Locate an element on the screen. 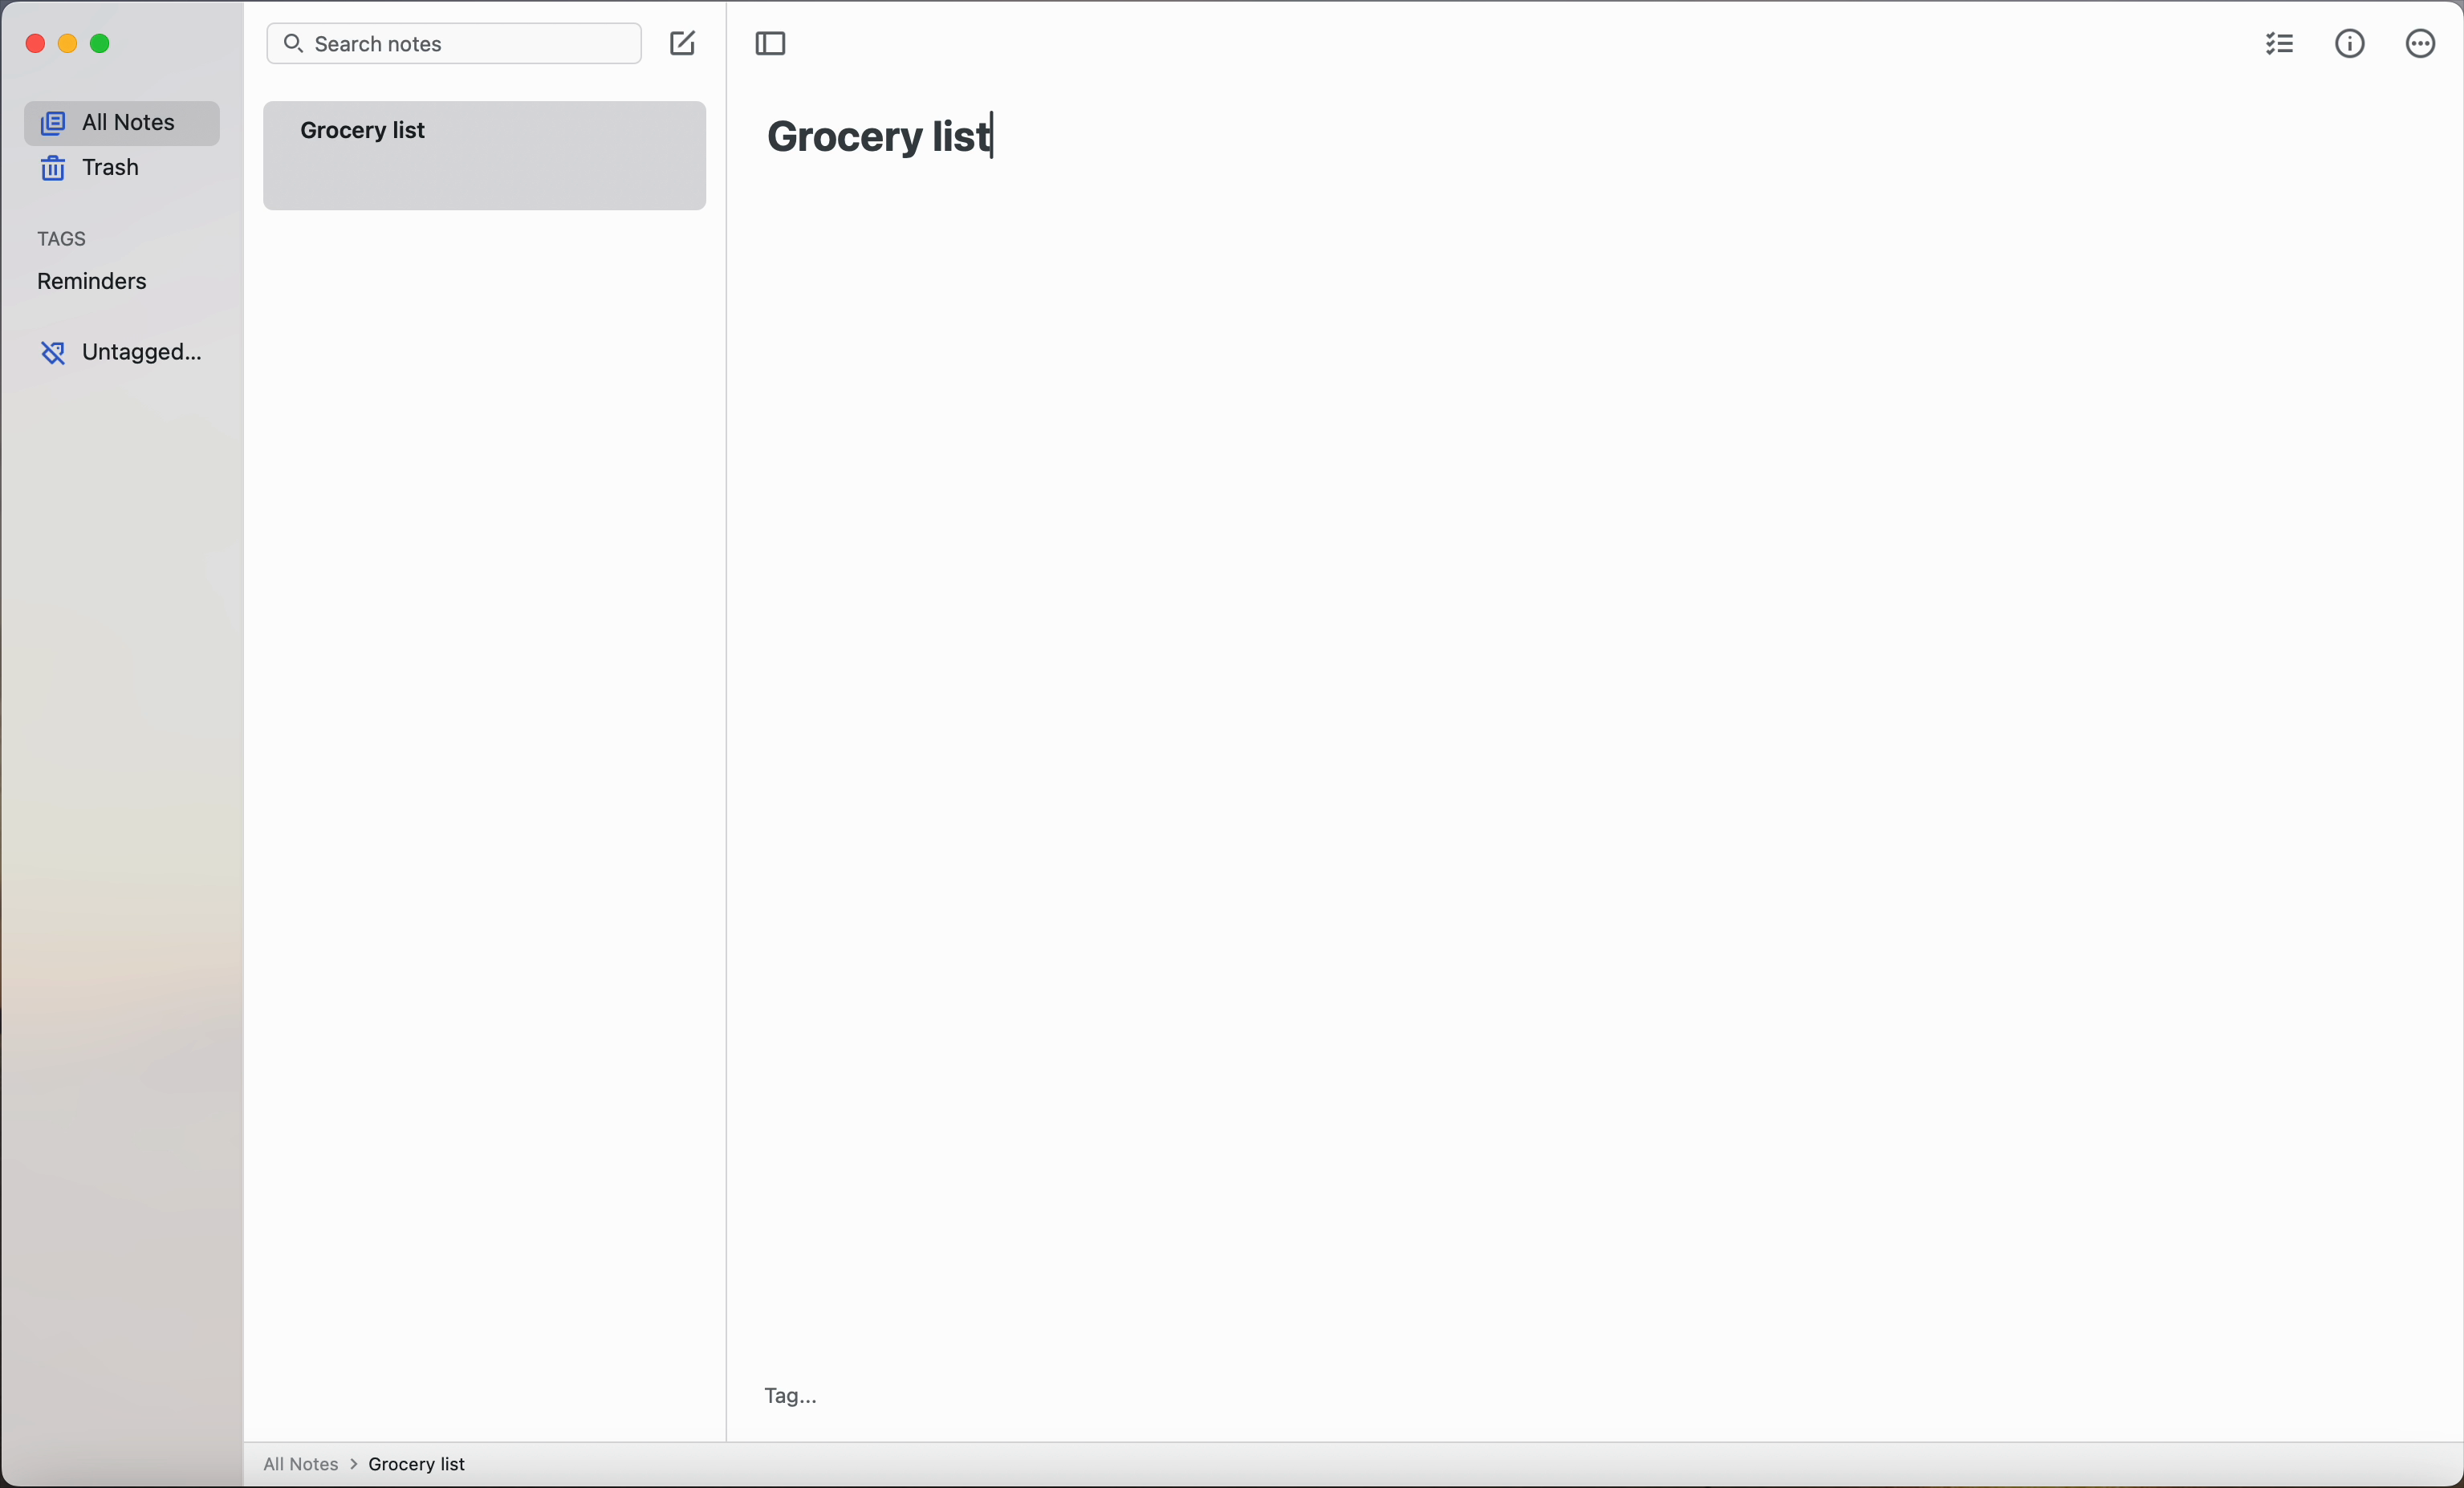 This screenshot has height=1488, width=2464. all notes > new note is located at coordinates (366, 1463).